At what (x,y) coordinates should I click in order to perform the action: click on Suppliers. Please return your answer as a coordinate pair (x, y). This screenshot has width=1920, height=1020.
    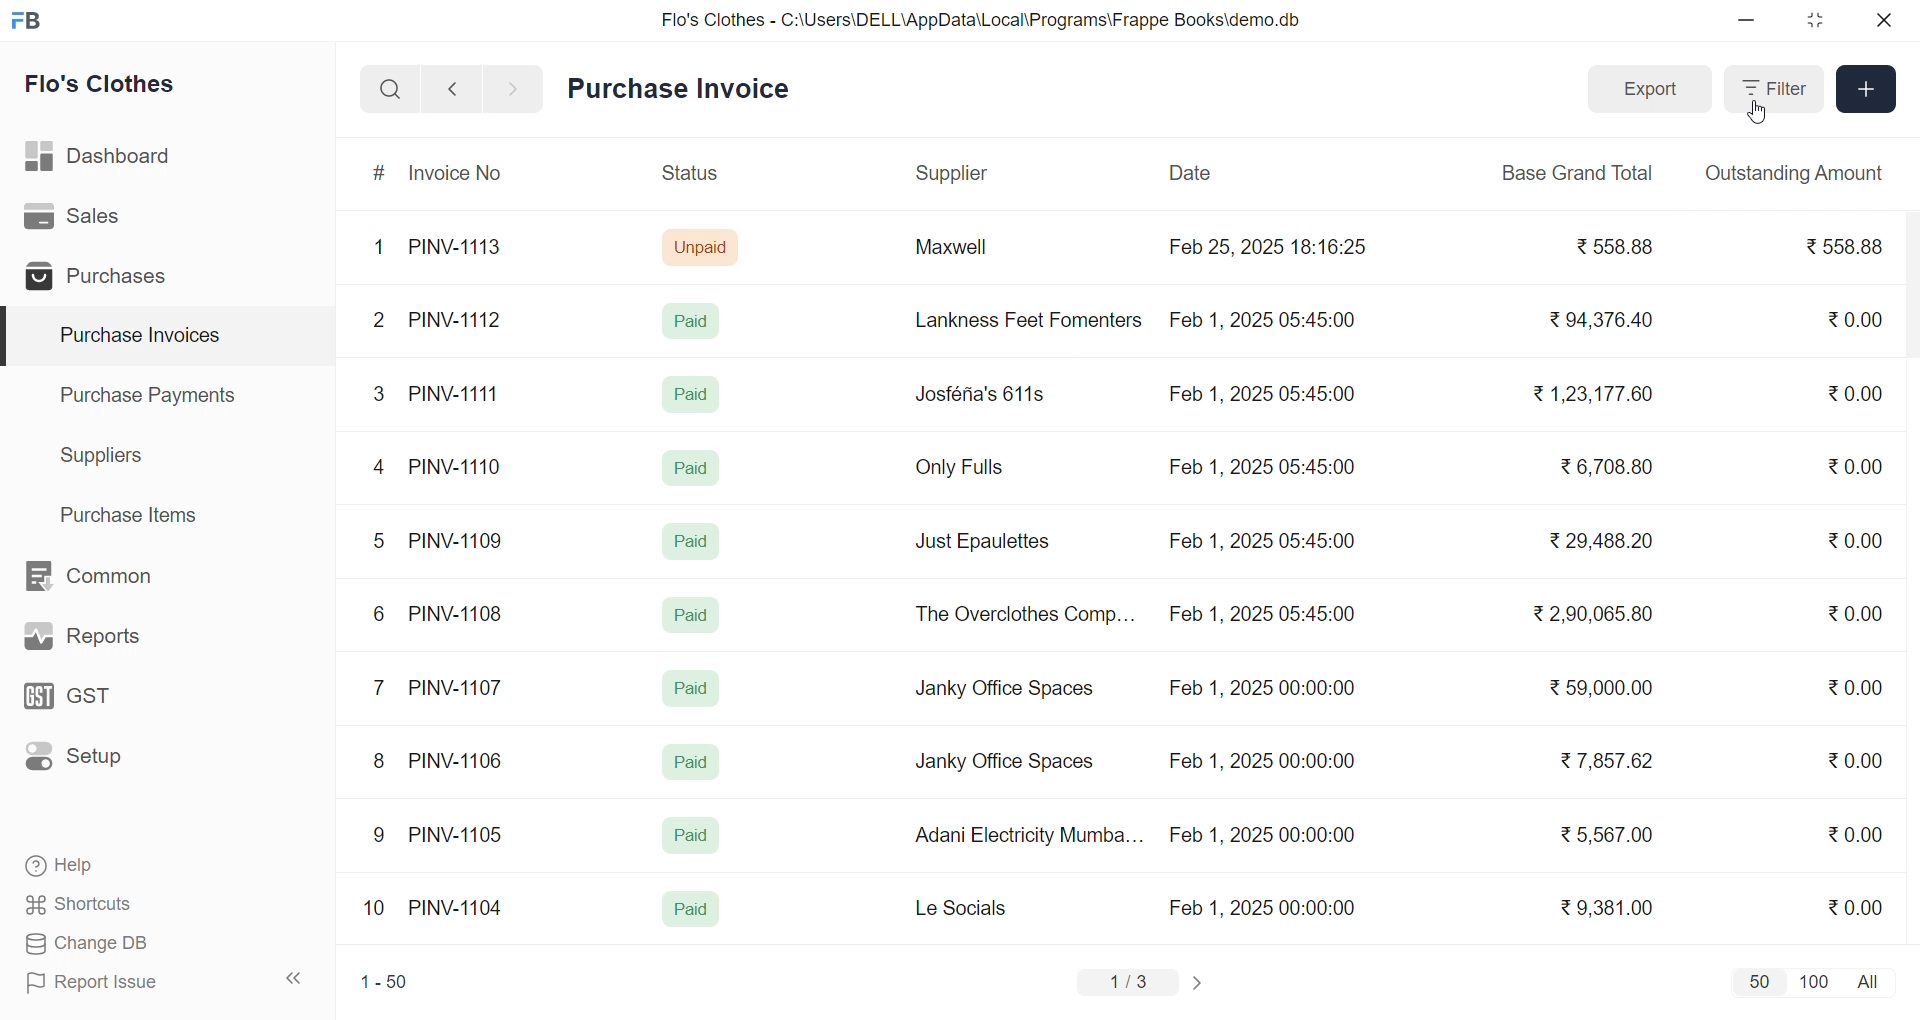
    Looking at the image, I should click on (106, 455).